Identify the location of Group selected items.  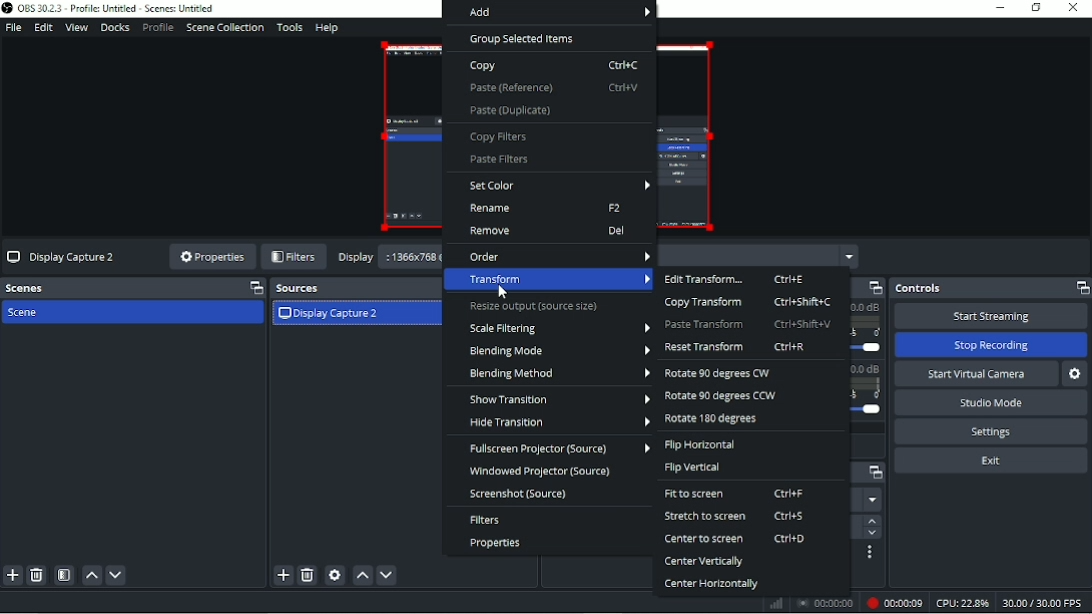
(523, 39).